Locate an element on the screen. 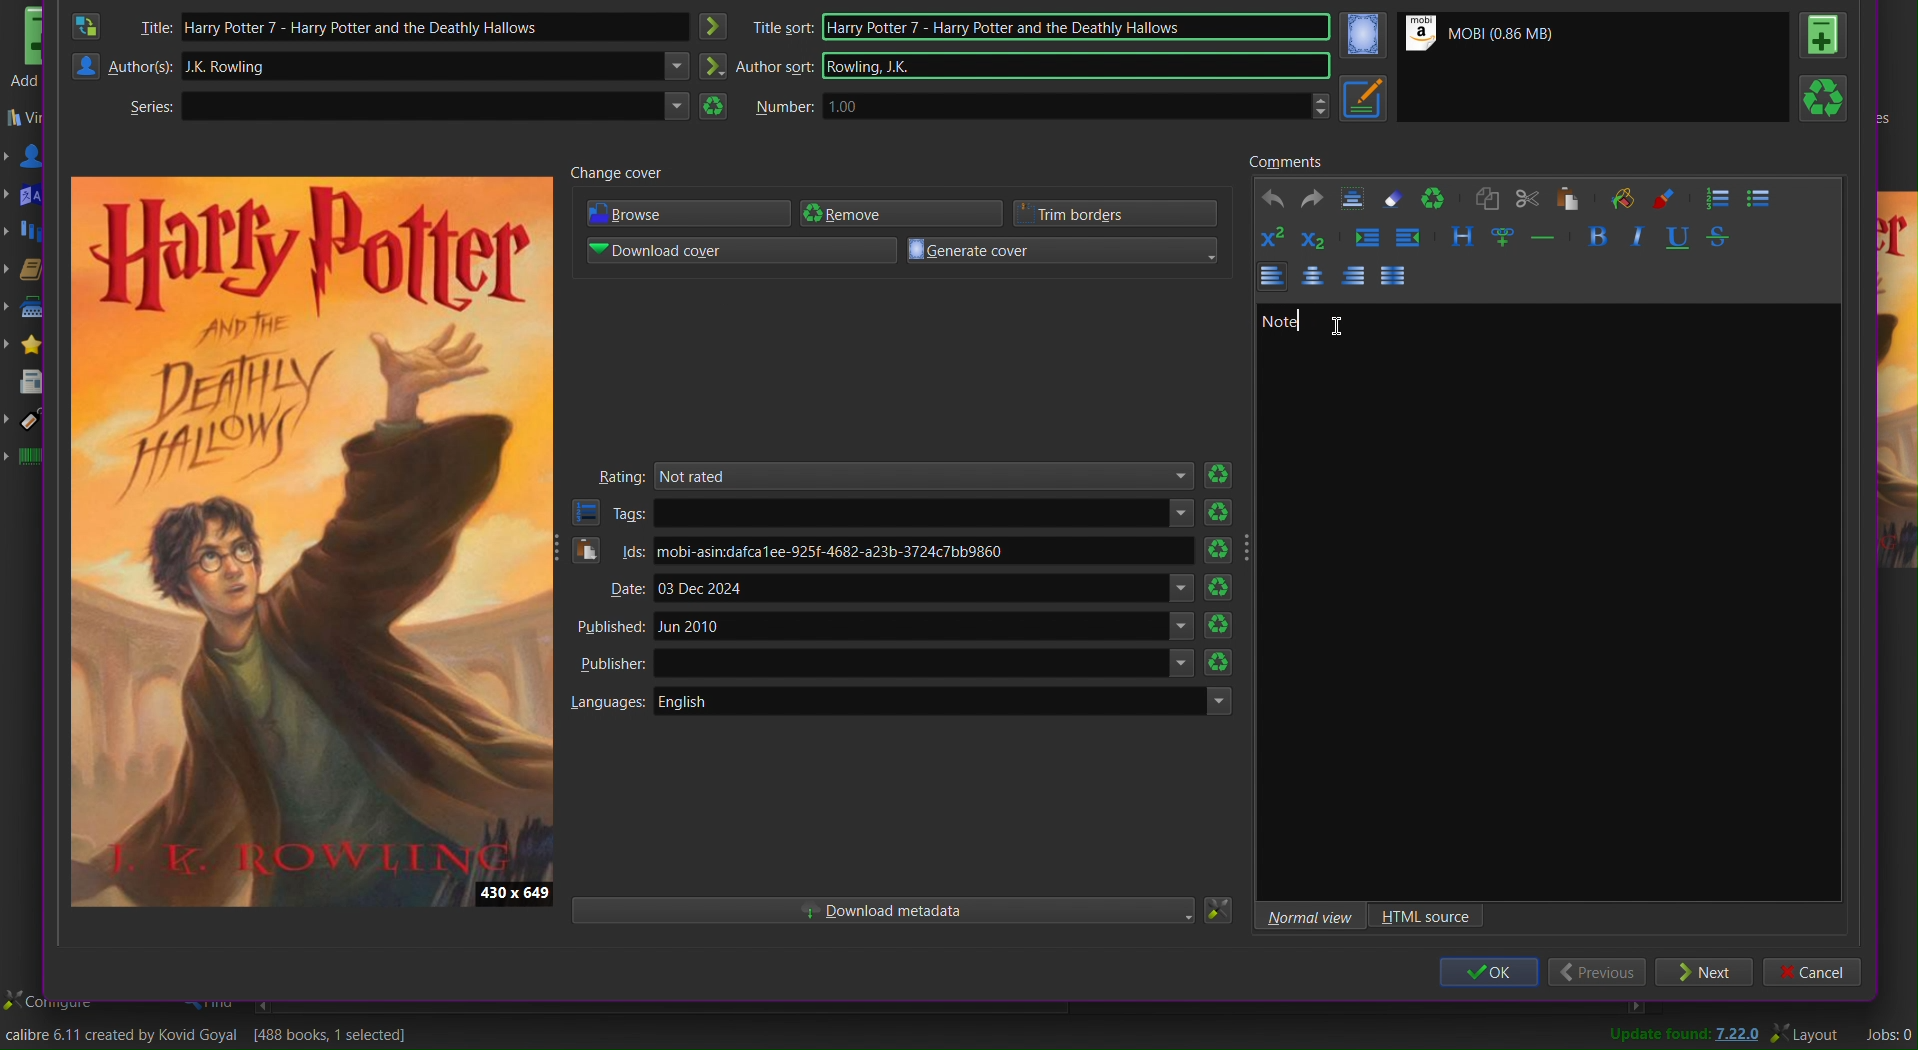  Text area is located at coordinates (460, 105).